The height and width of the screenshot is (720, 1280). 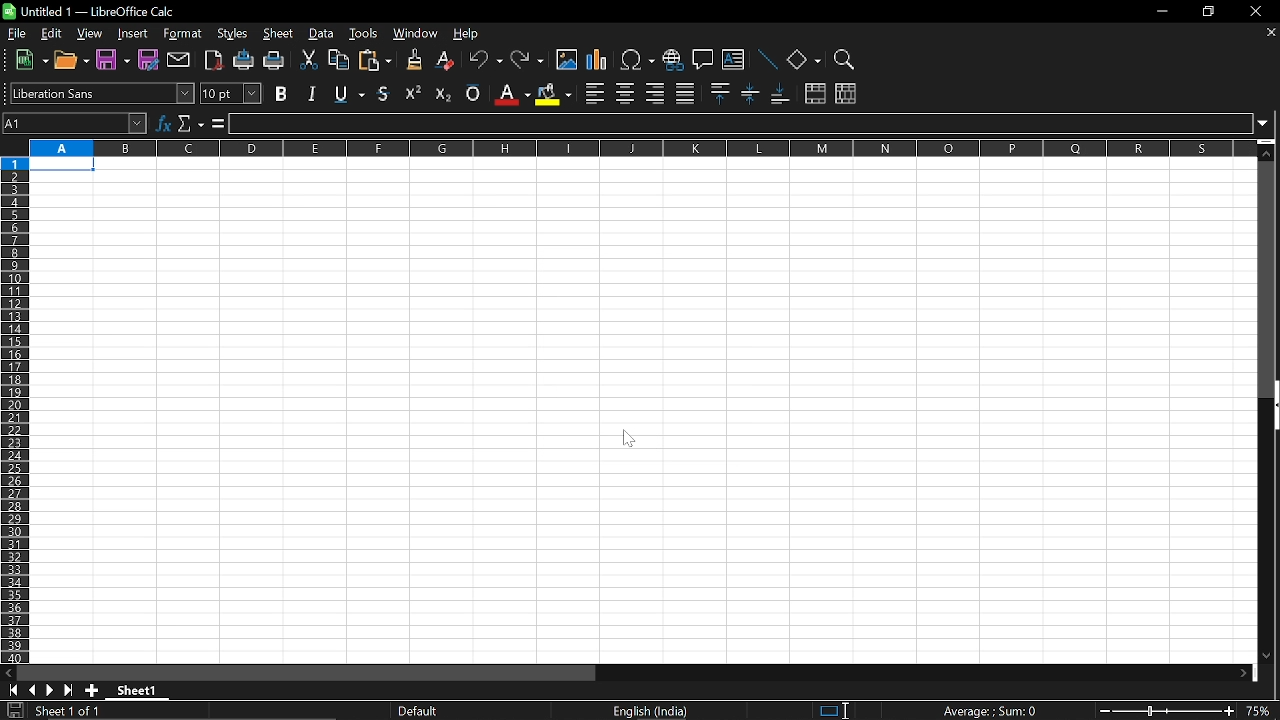 I want to click on previous page, so click(x=32, y=690).